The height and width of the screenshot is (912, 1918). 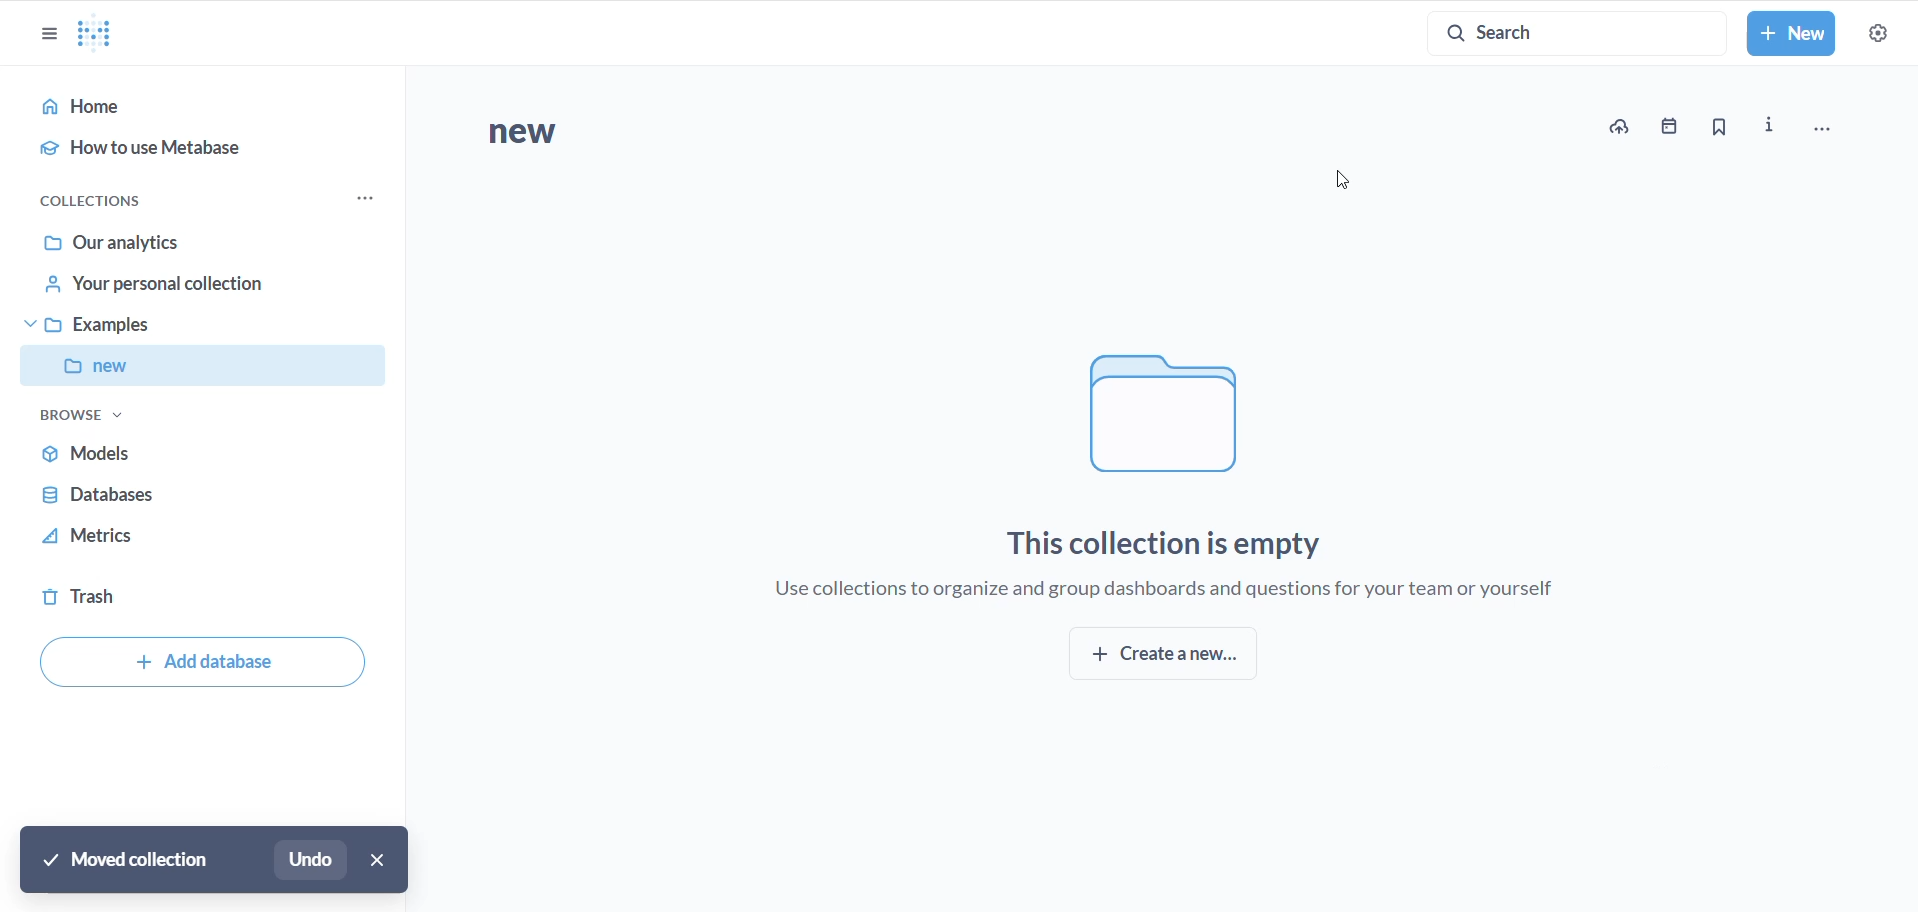 I want to click on our analytics , so click(x=188, y=241).